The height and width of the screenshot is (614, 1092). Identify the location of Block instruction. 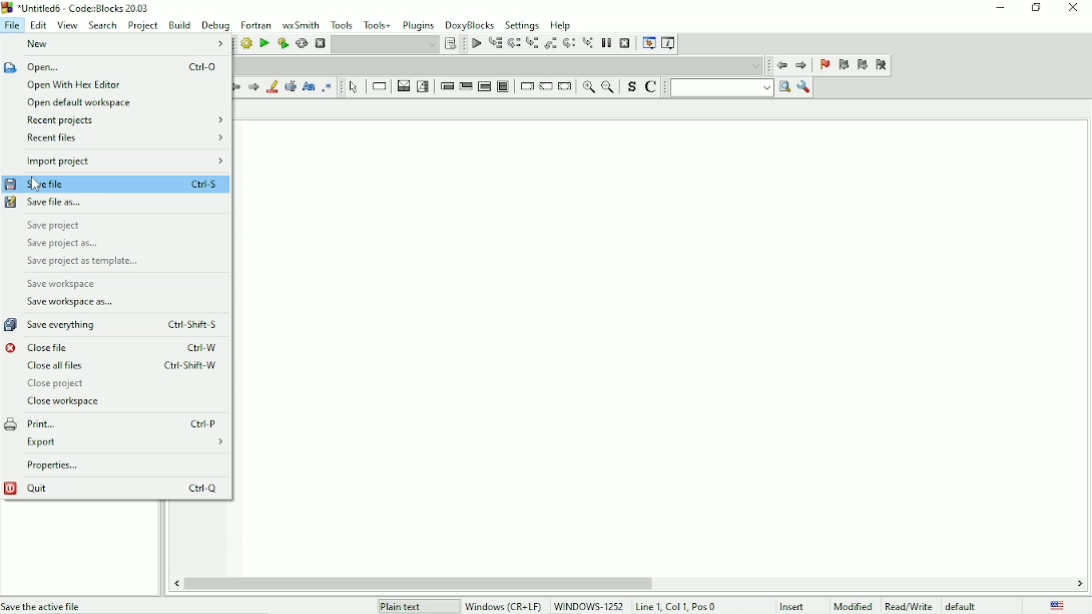
(504, 86).